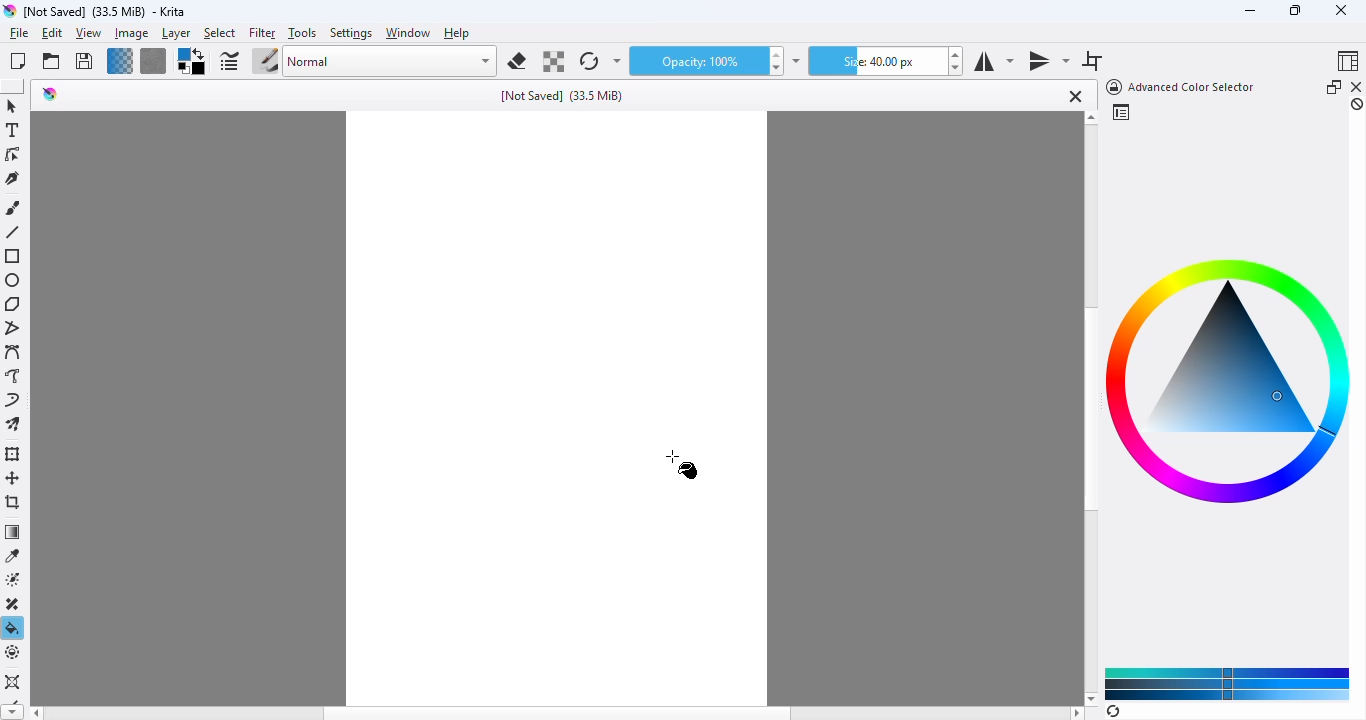  What do you see at coordinates (552, 61) in the screenshot?
I see `preserve alpha` at bounding box center [552, 61].